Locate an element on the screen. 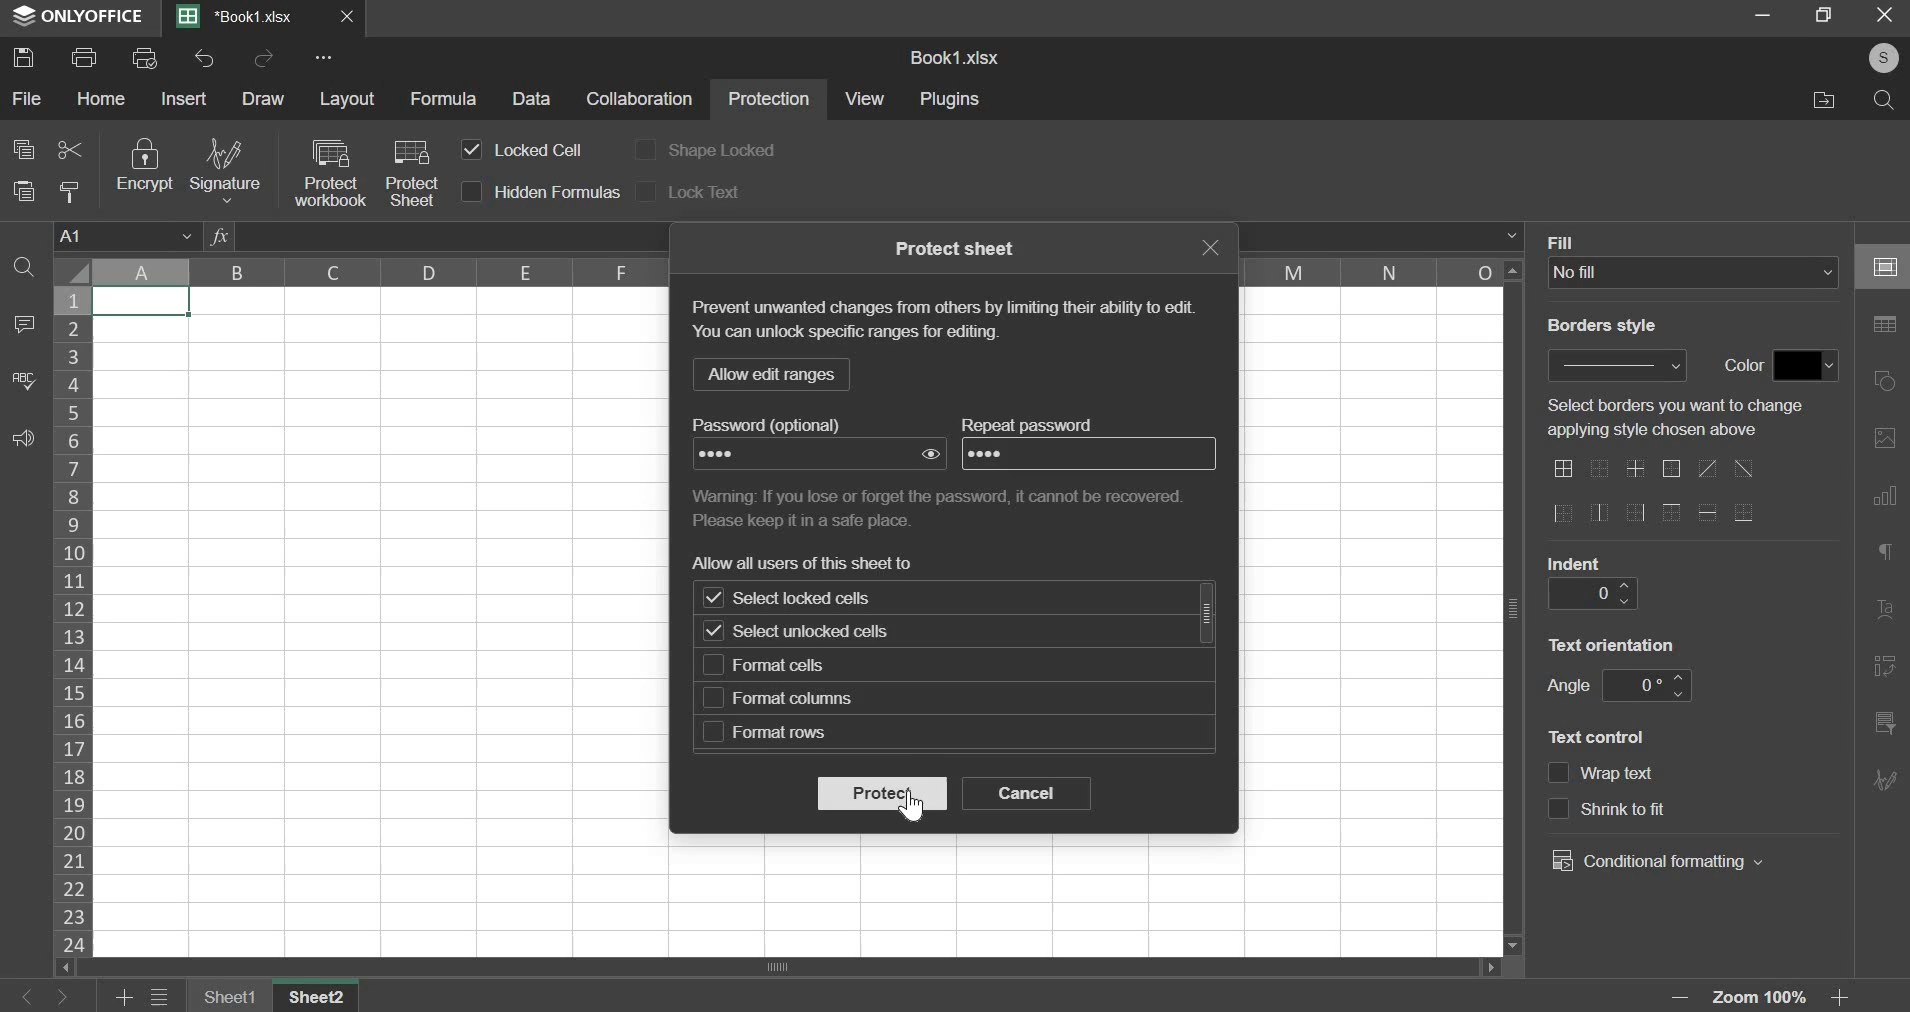 The height and width of the screenshot is (1012, 1910). print preview is located at coordinates (143, 56).